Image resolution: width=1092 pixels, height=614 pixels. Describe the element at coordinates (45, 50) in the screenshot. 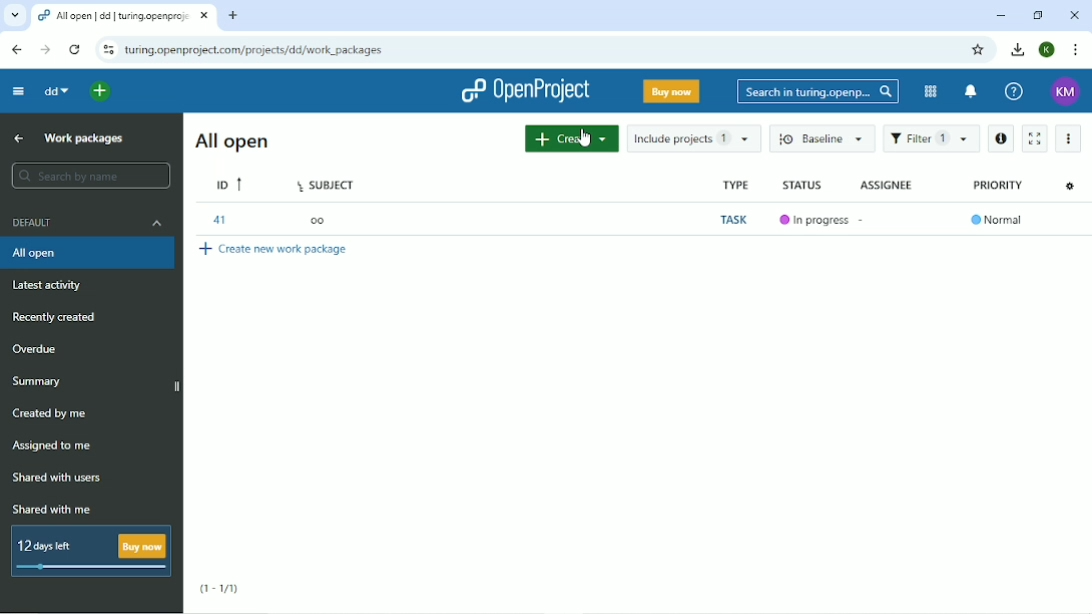

I see `Forward` at that location.